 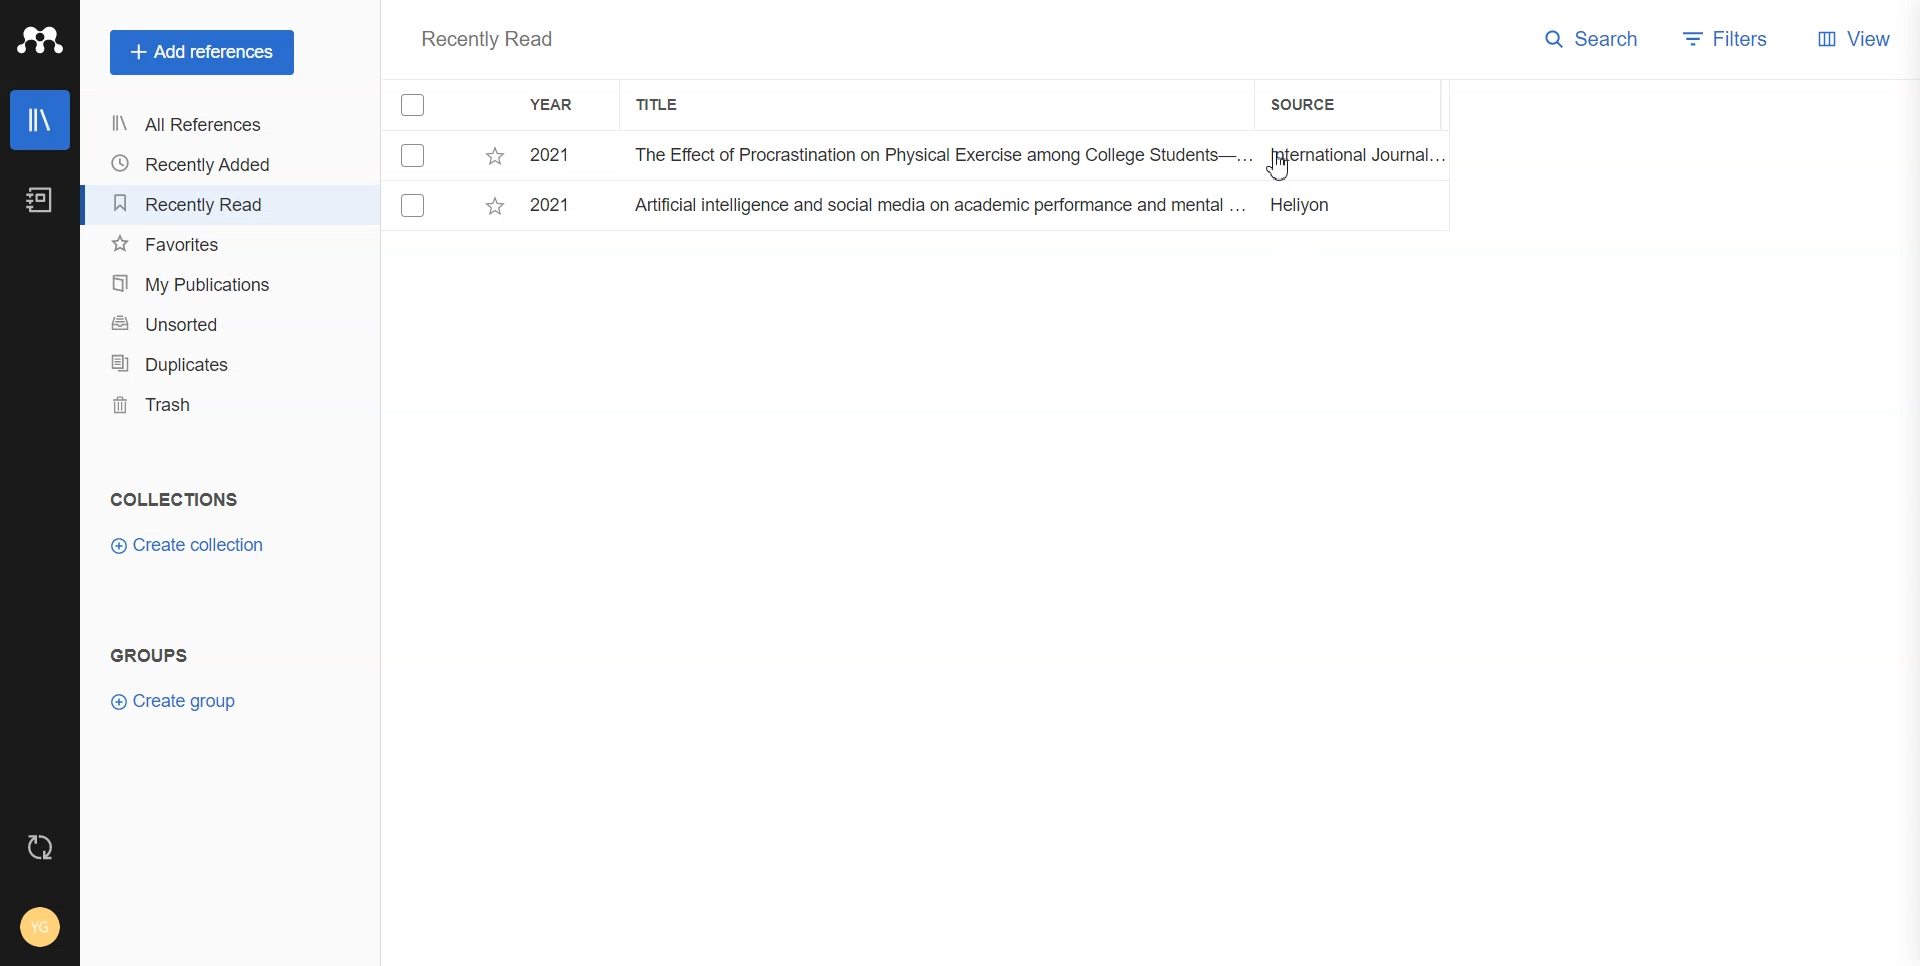 What do you see at coordinates (175, 699) in the screenshot?
I see `Create group` at bounding box center [175, 699].